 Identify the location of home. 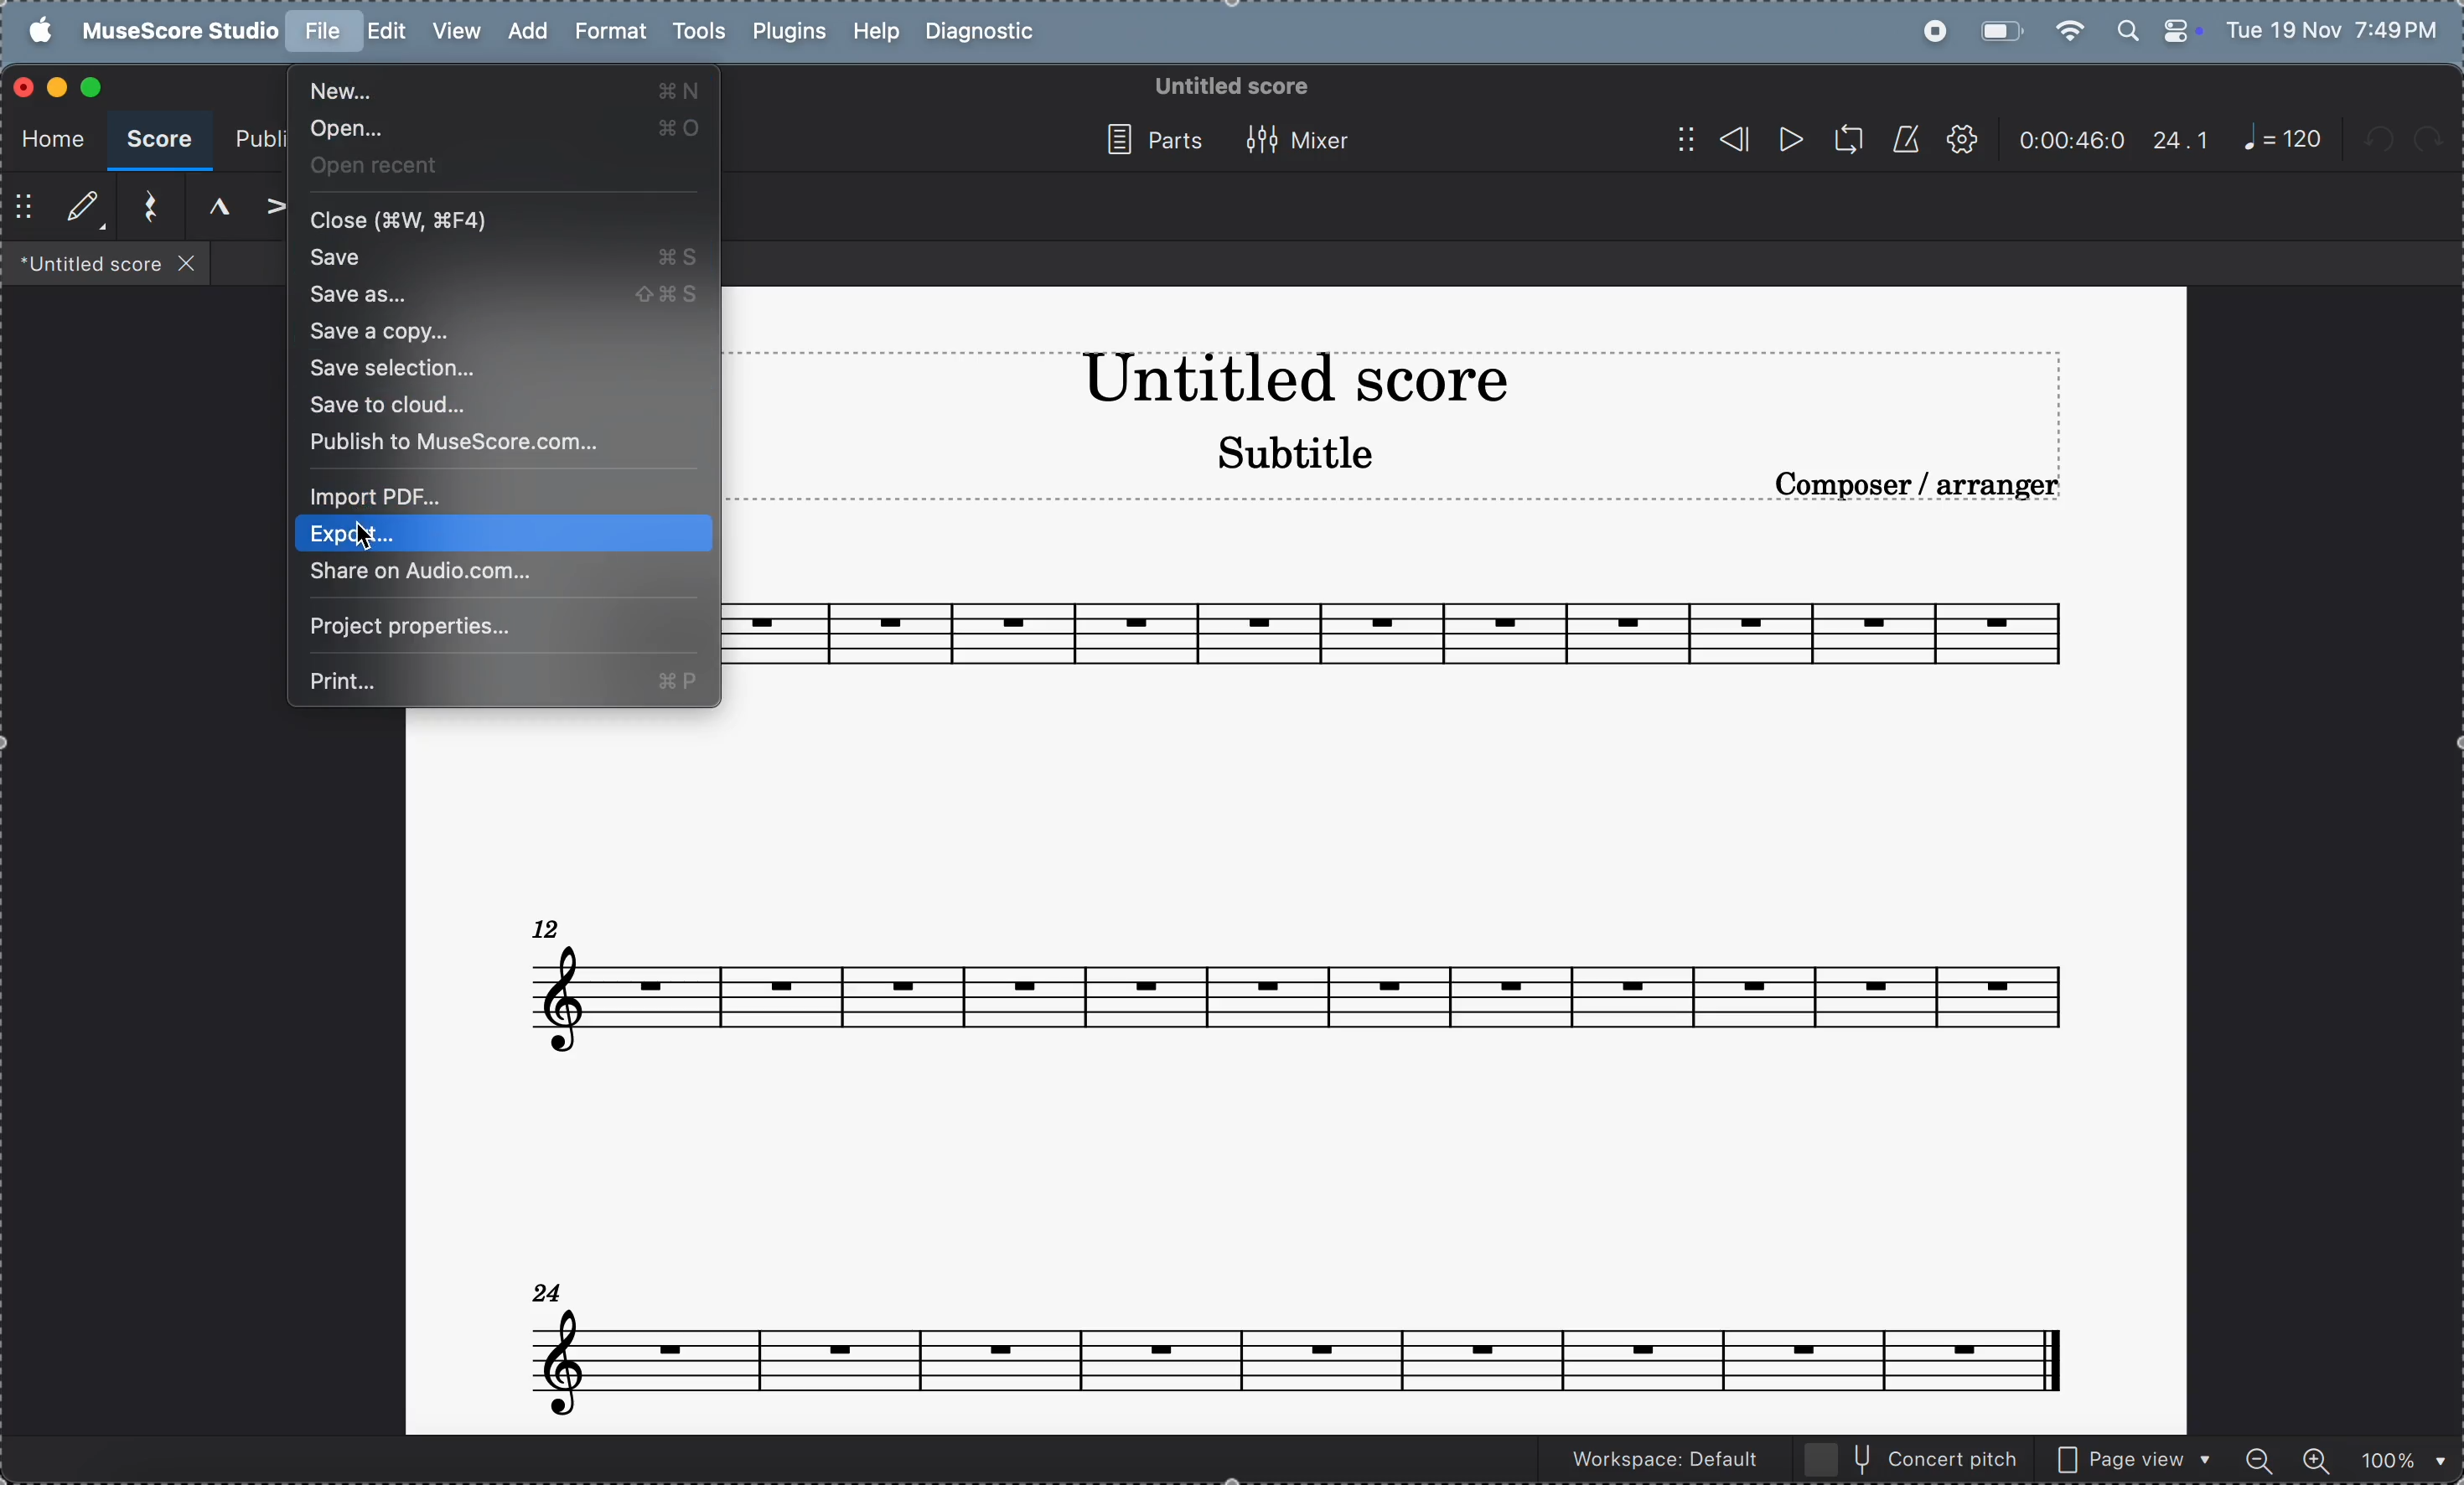
(47, 135).